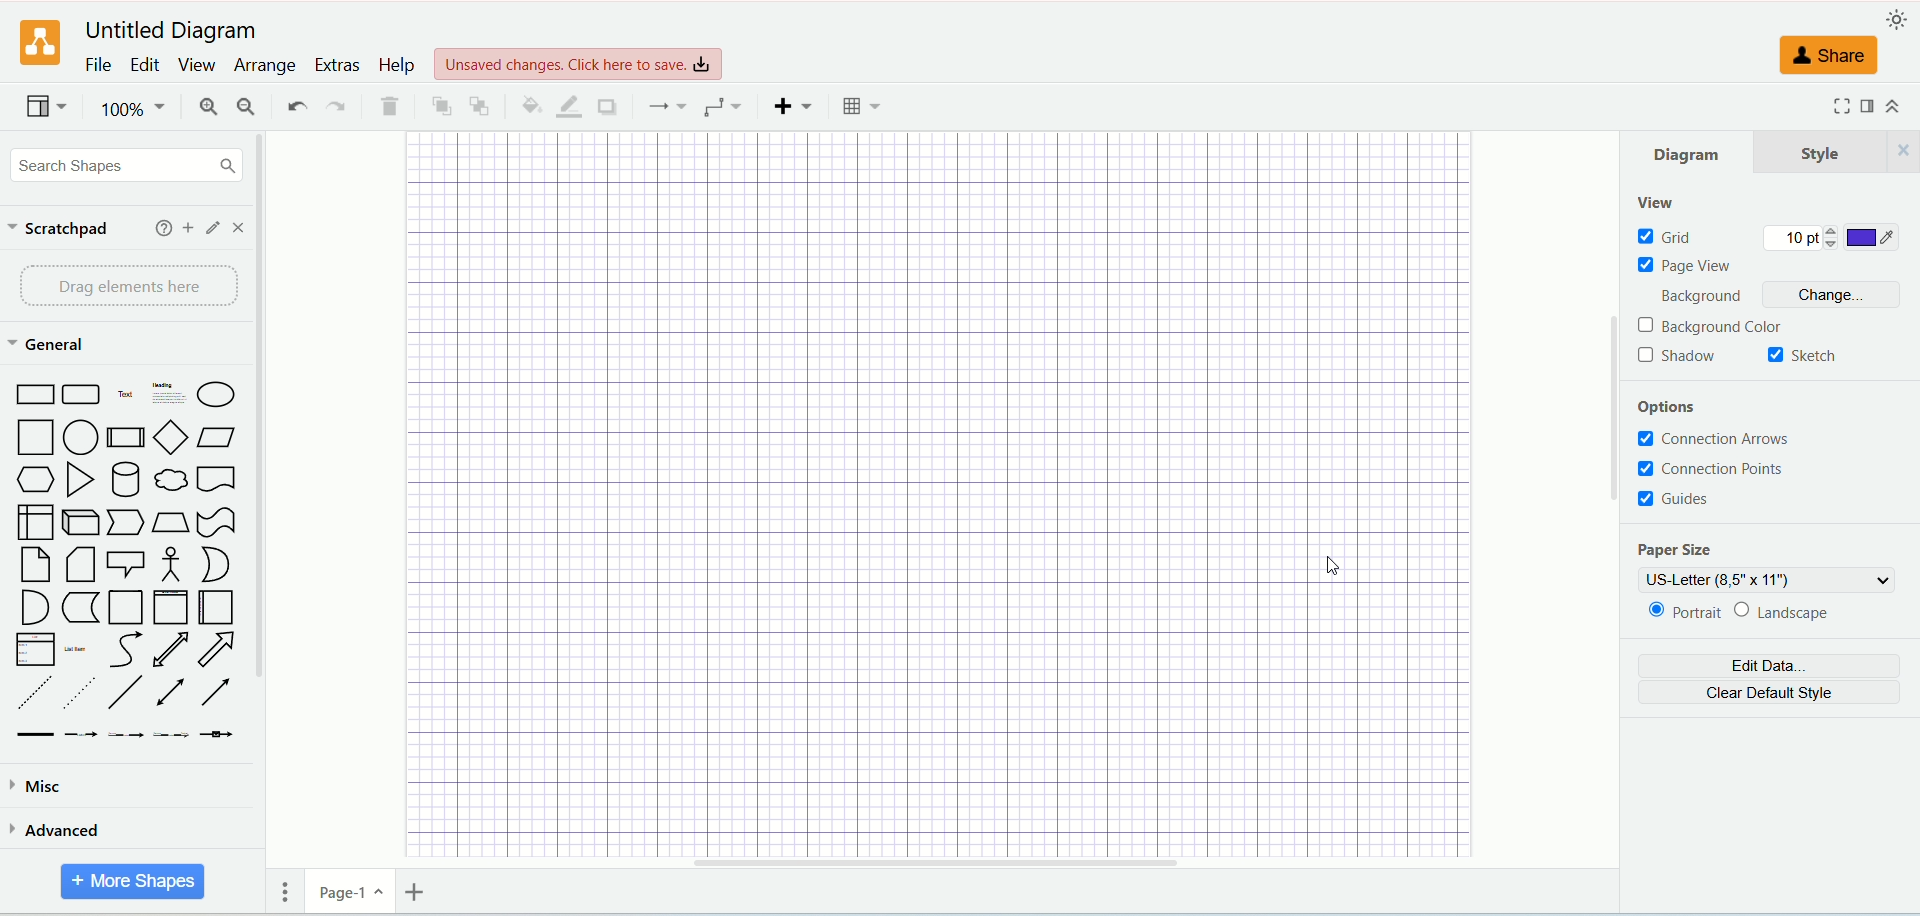  Describe the element at coordinates (220, 440) in the screenshot. I see `Parallelogram` at that location.